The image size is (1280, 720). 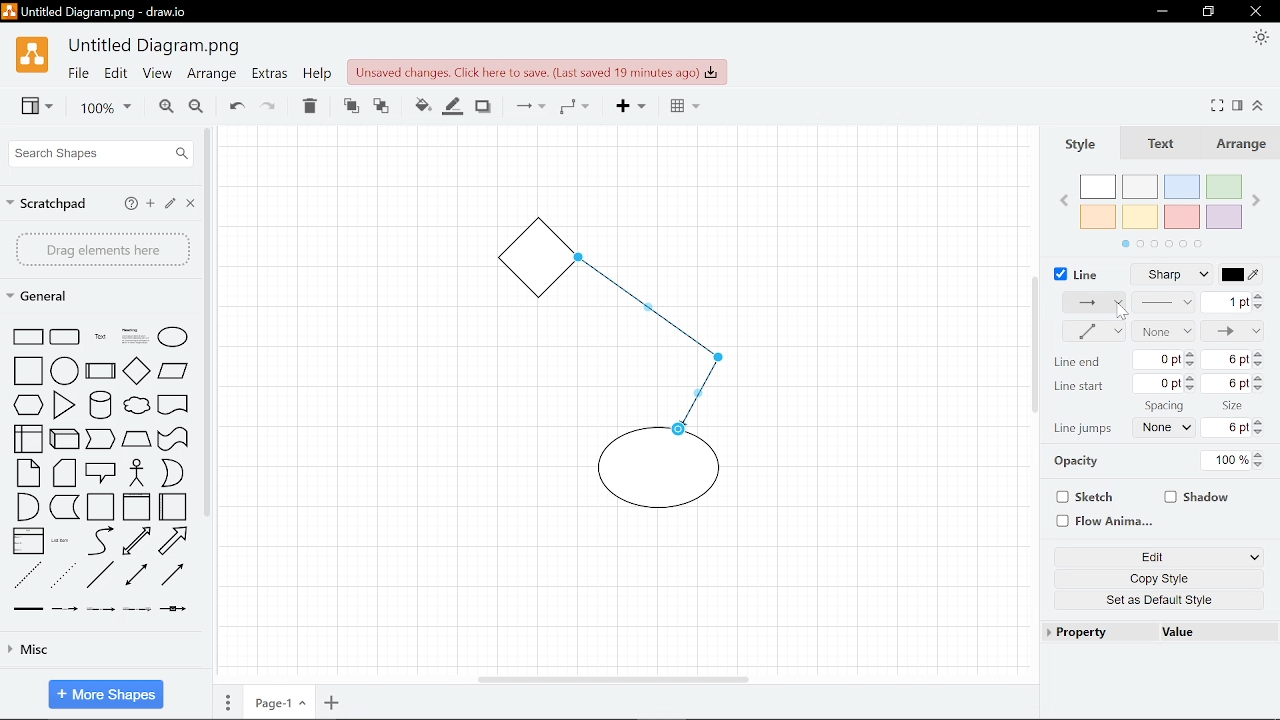 What do you see at coordinates (1259, 377) in the screenshot?
I see `Increase` at bounding box center [1259, 377].